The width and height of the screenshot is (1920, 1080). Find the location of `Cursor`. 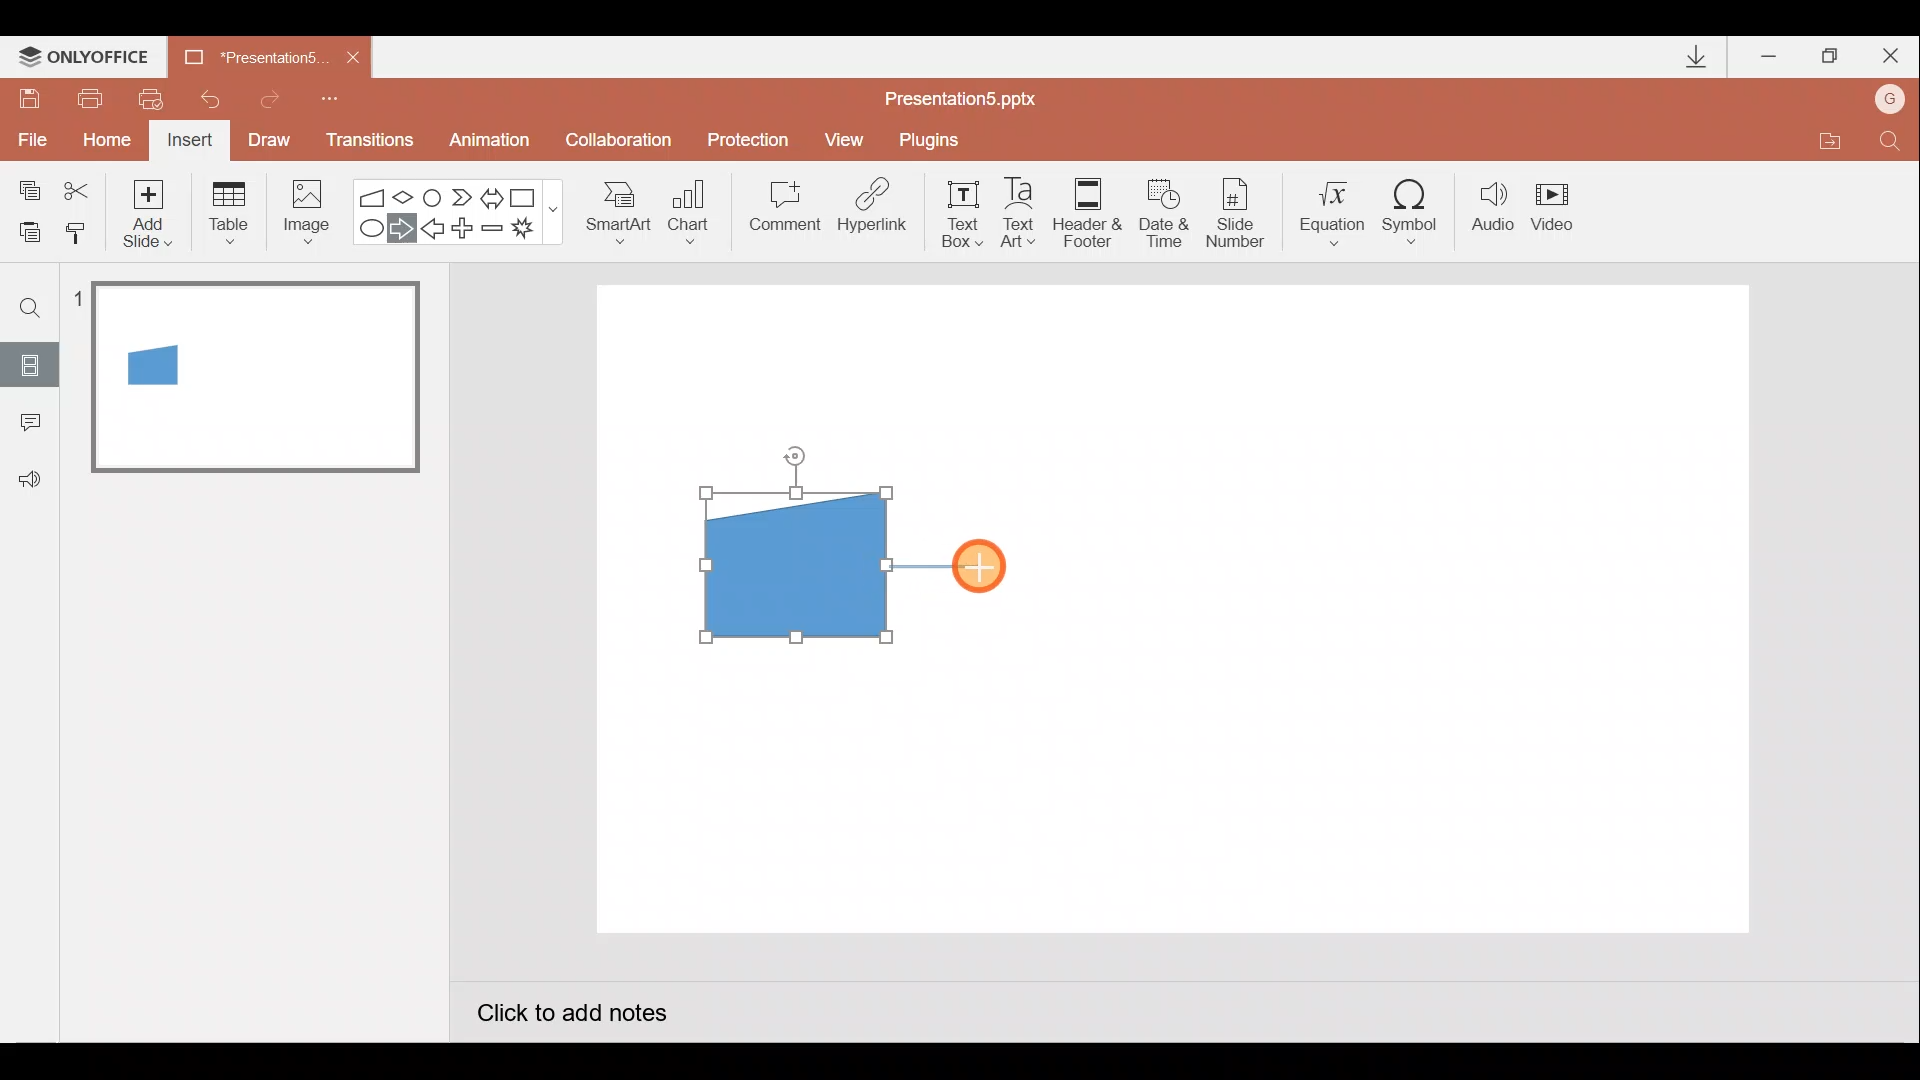

Cursor is located at coordinates (980, 567).